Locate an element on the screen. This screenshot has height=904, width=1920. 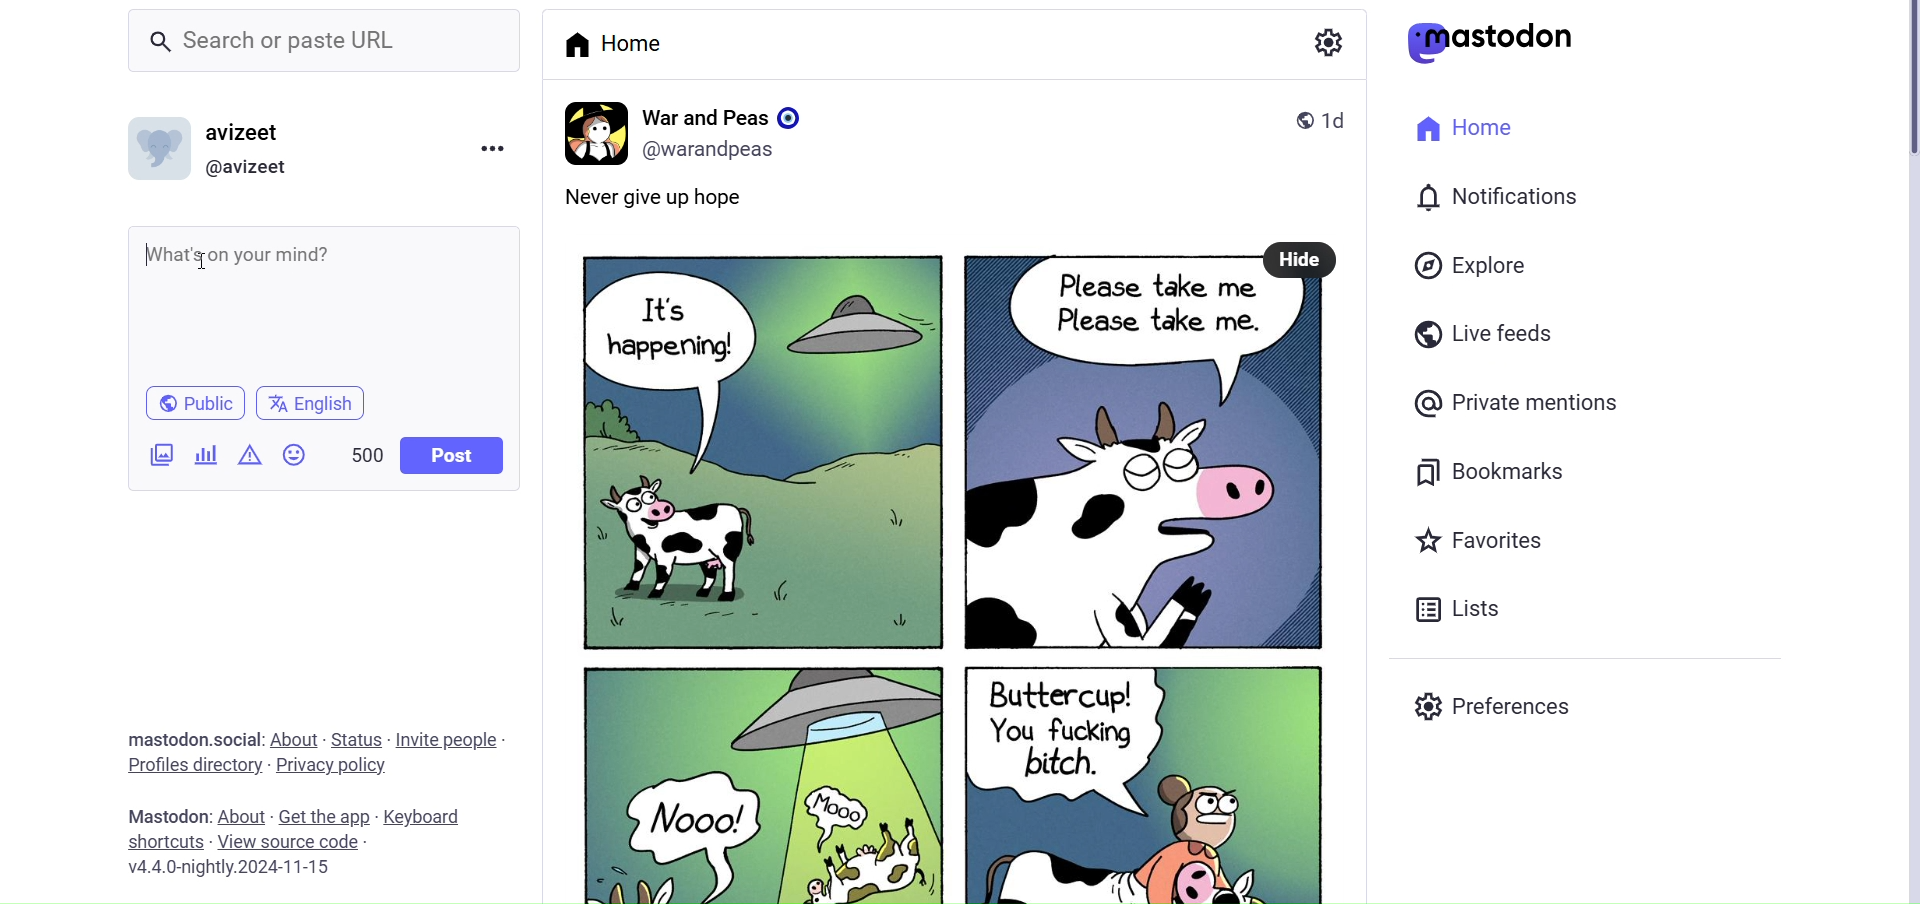
Search or paste URL is located at coordinates (304, 39).